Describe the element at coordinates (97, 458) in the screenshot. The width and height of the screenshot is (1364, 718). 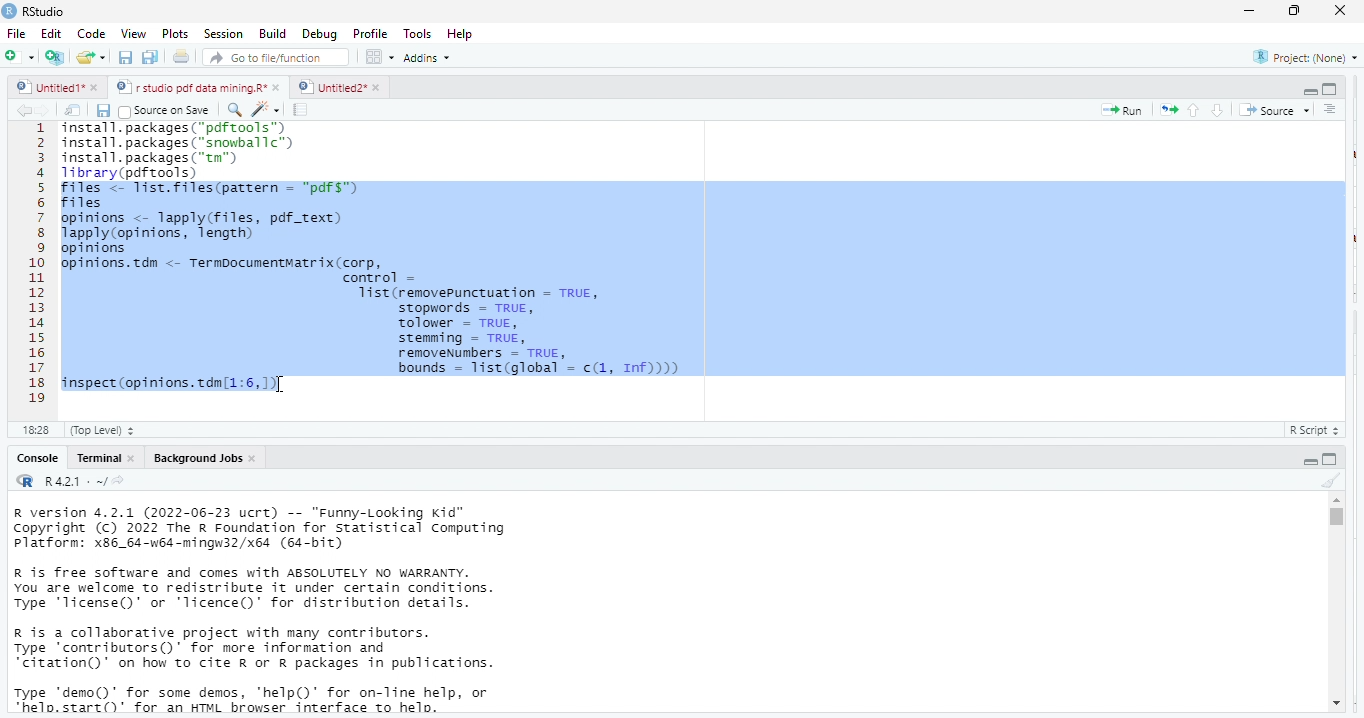
I see `terminal` at that location.